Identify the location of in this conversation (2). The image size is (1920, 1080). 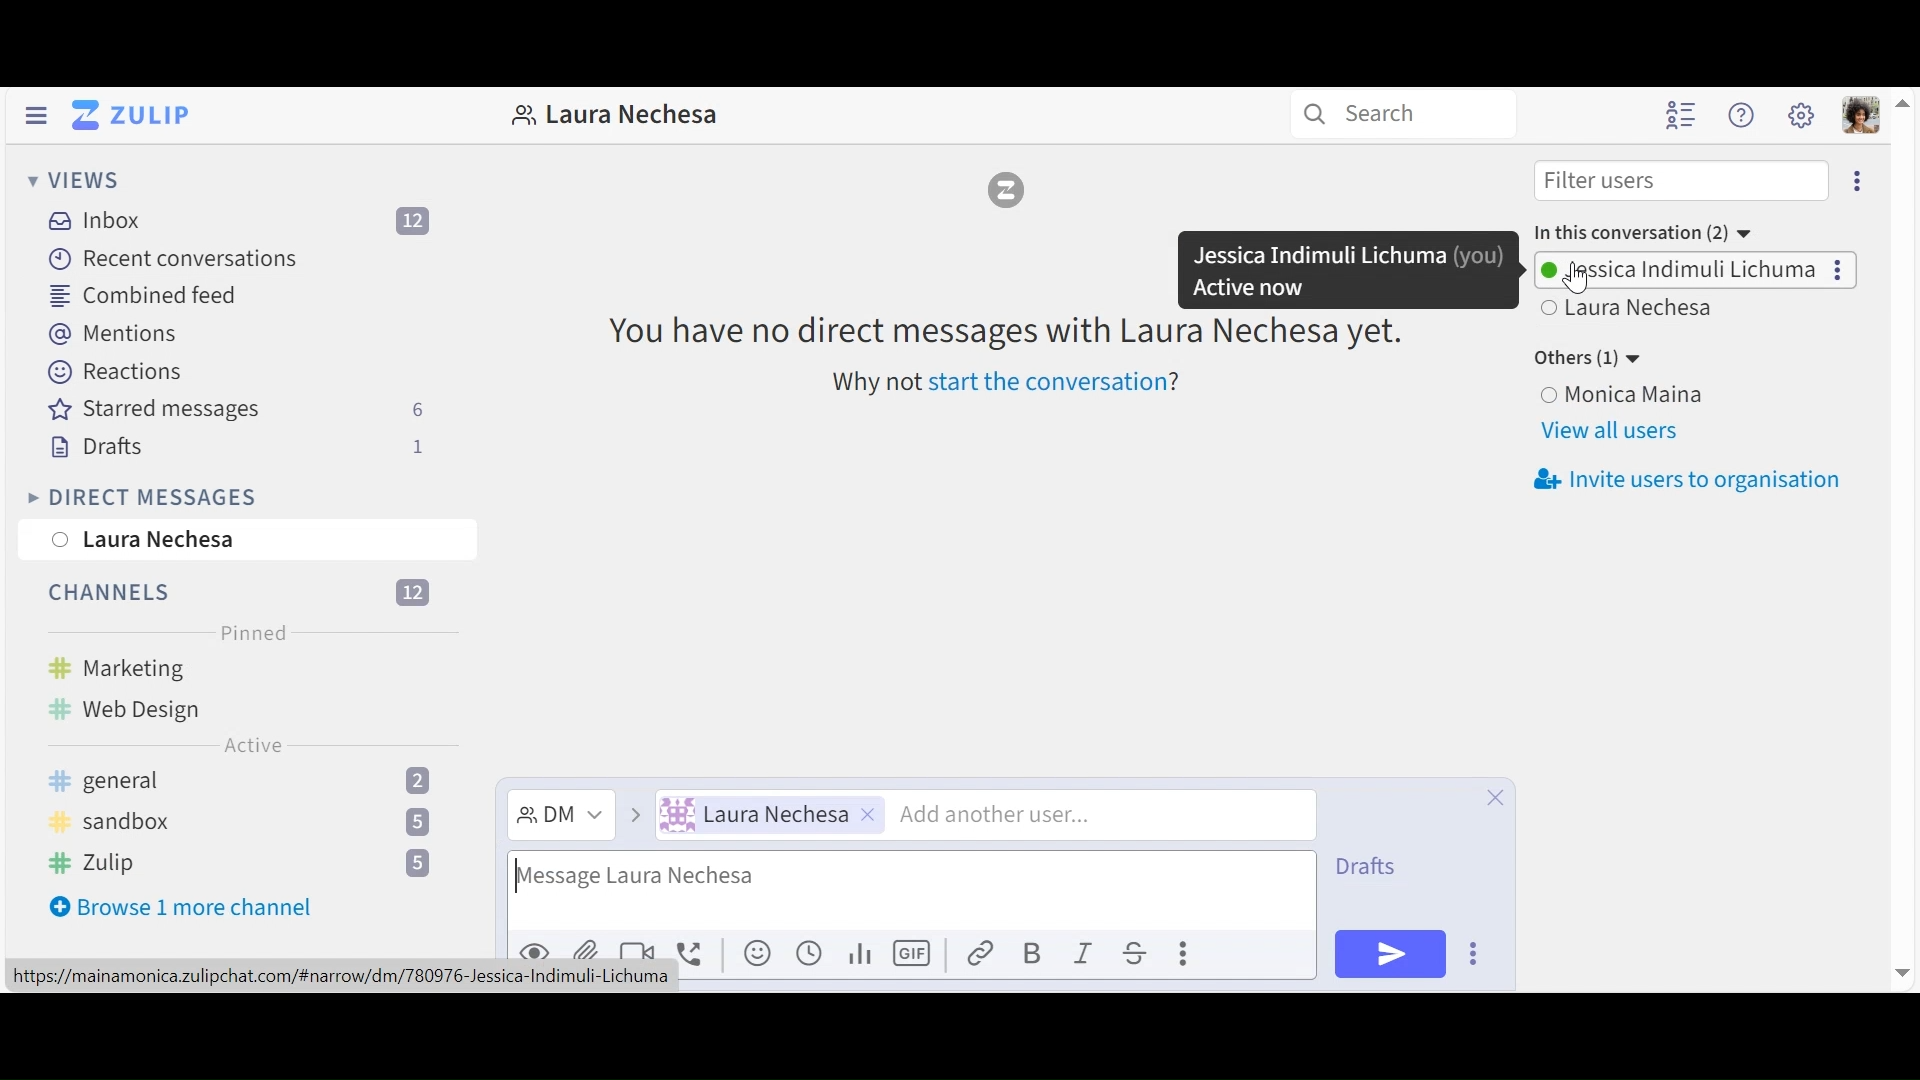
(1644, 231).